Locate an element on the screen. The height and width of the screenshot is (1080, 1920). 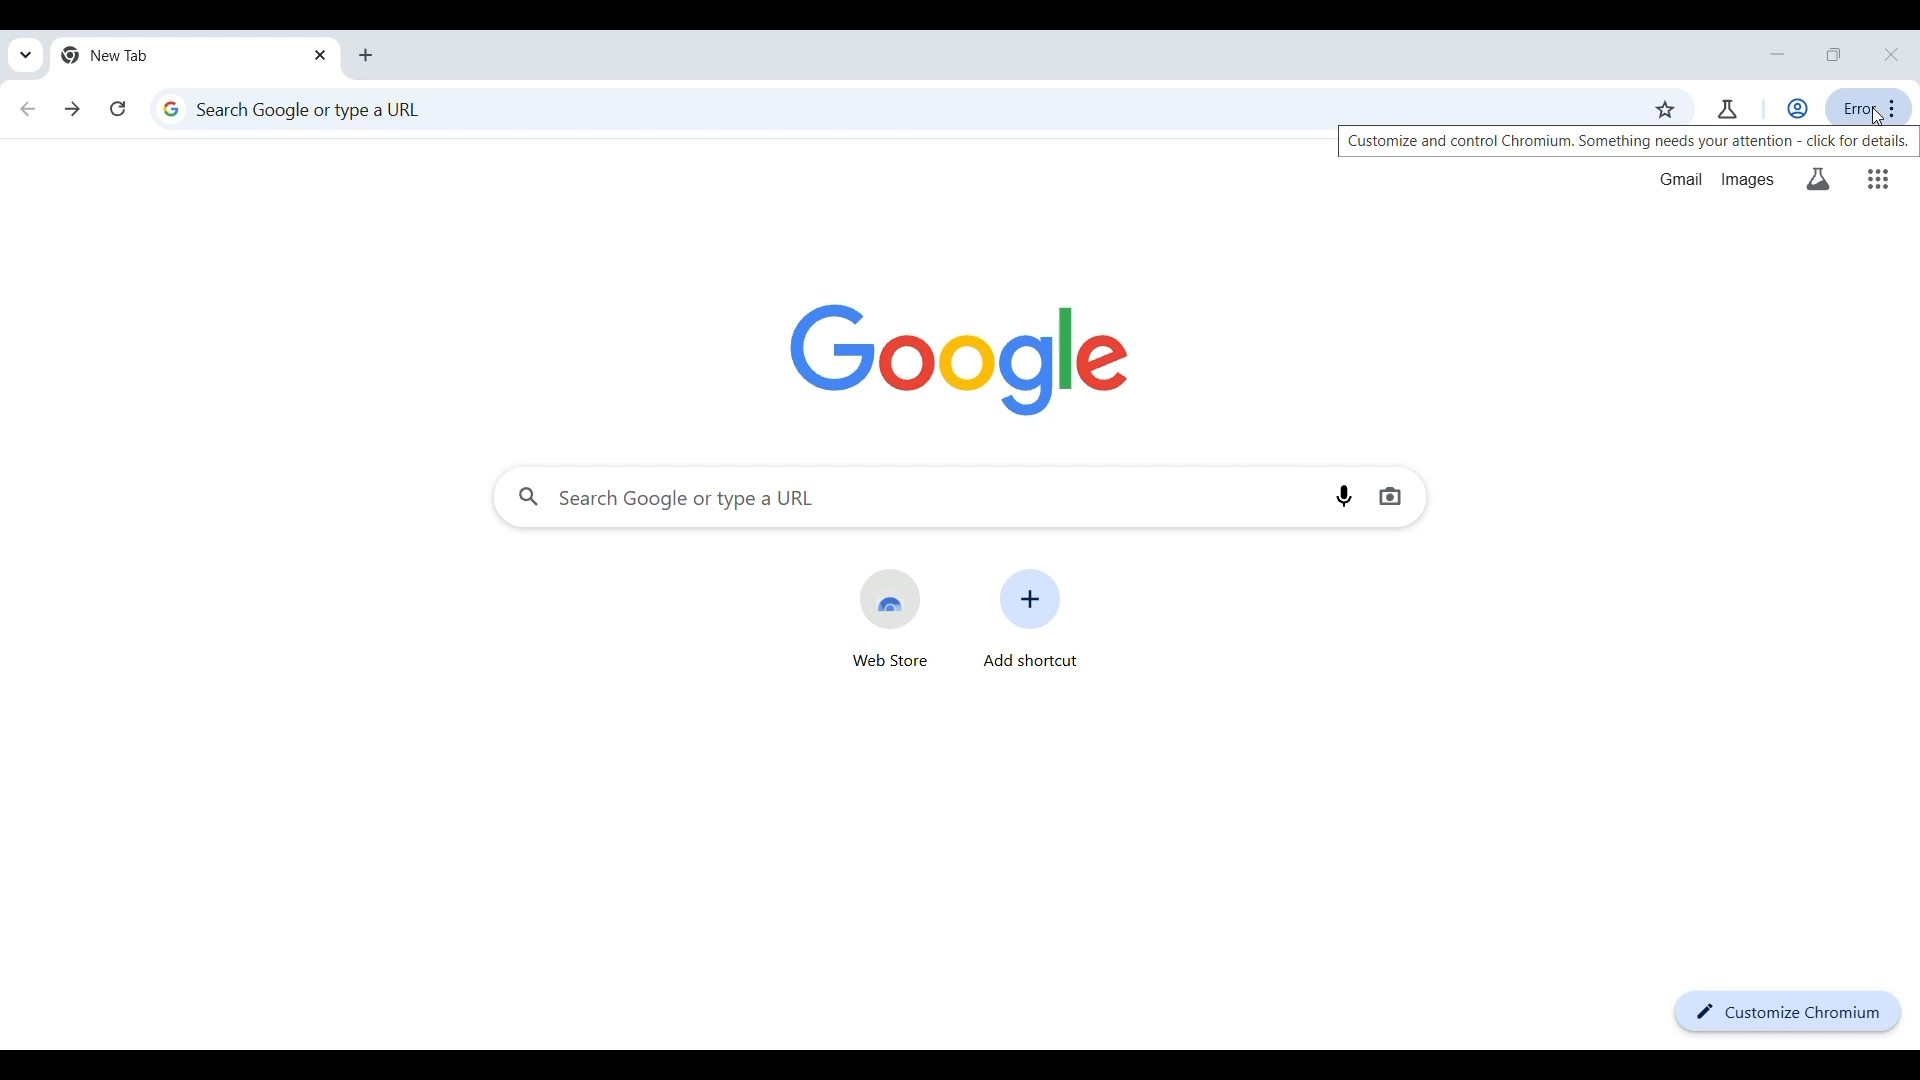
Search by voice is located at coordinates (1344, 496).